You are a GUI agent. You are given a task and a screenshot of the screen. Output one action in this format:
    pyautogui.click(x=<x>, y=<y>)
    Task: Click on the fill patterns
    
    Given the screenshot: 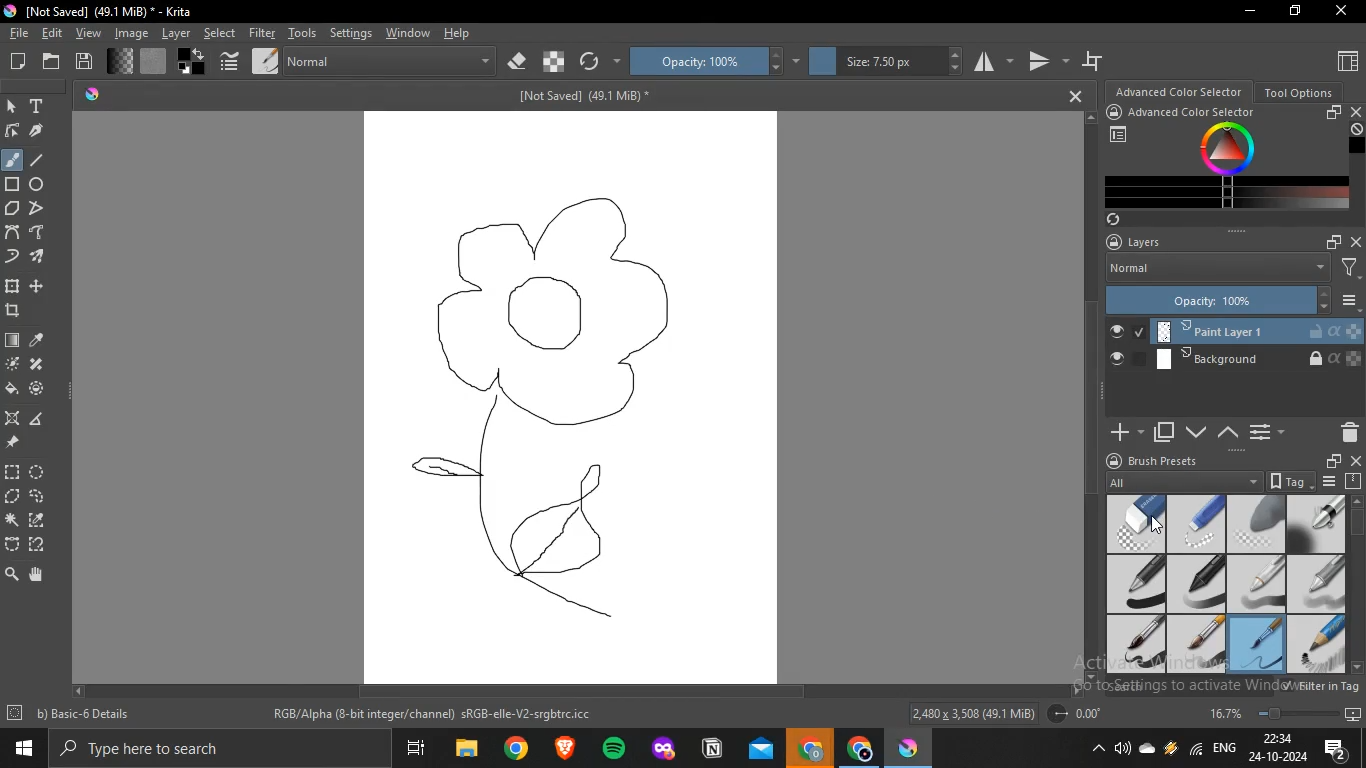 What is the action you would take?
    pyautogui.click(x=156, y=61)
    